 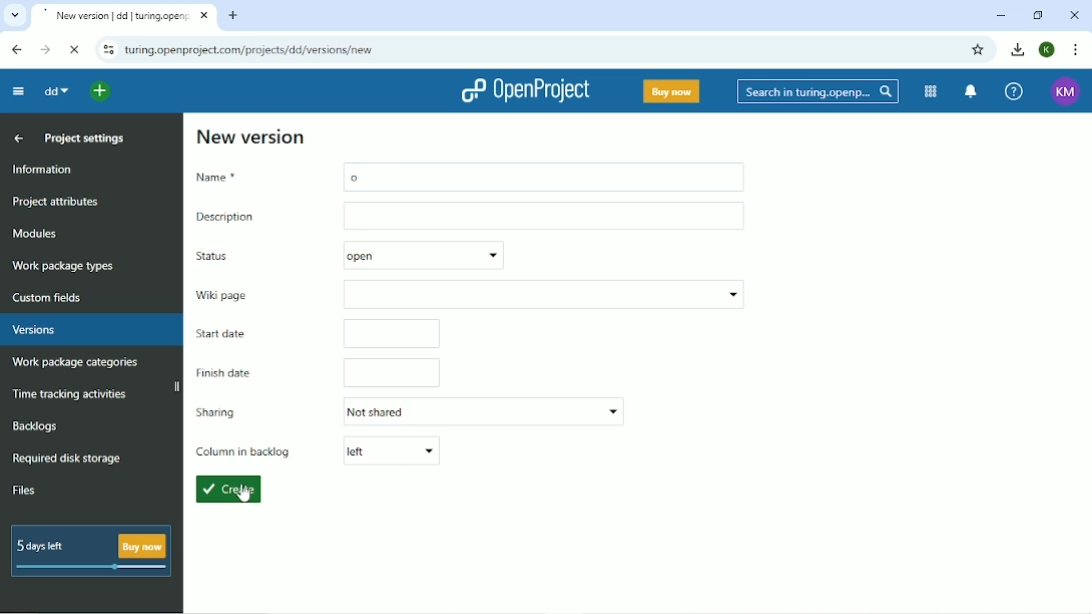 I want to click on Up, so click(x=16, y=138).